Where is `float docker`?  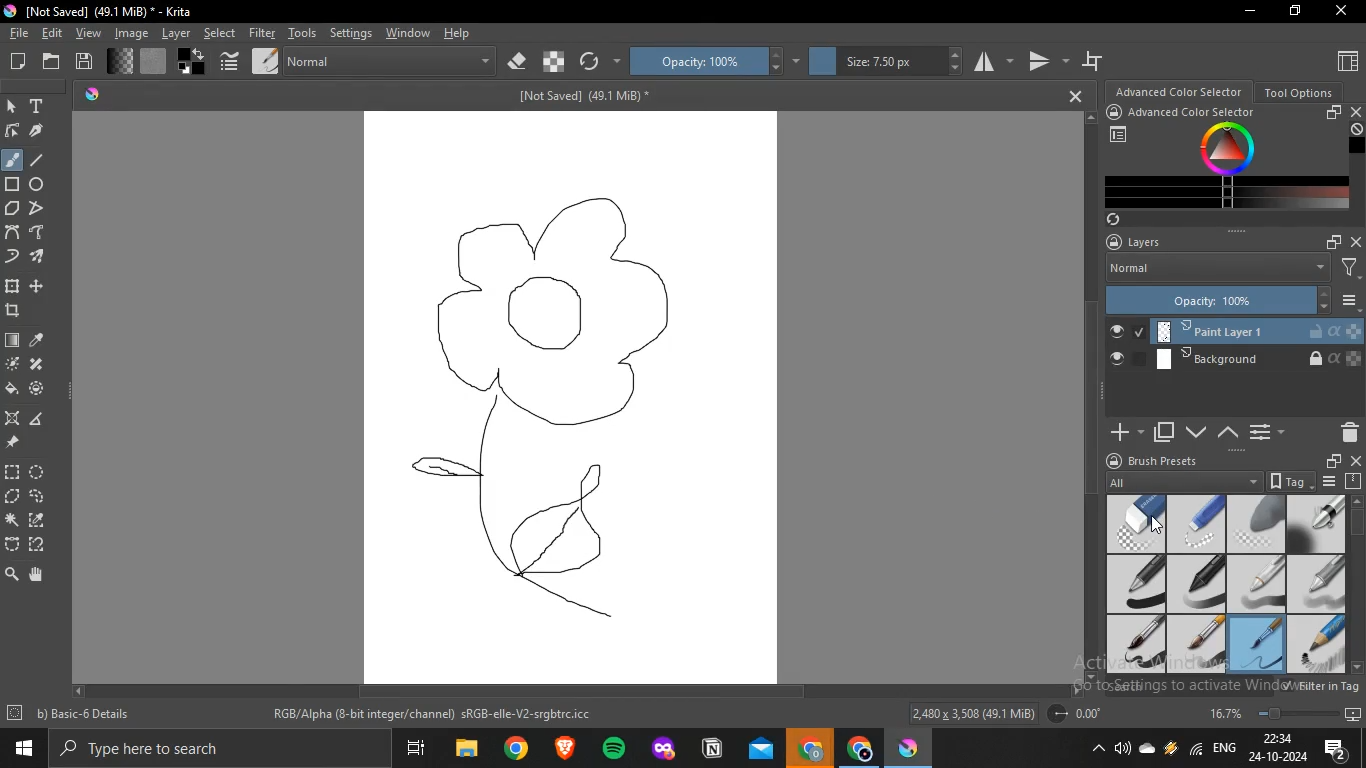
float docker is located at coordinates (1334, 113).